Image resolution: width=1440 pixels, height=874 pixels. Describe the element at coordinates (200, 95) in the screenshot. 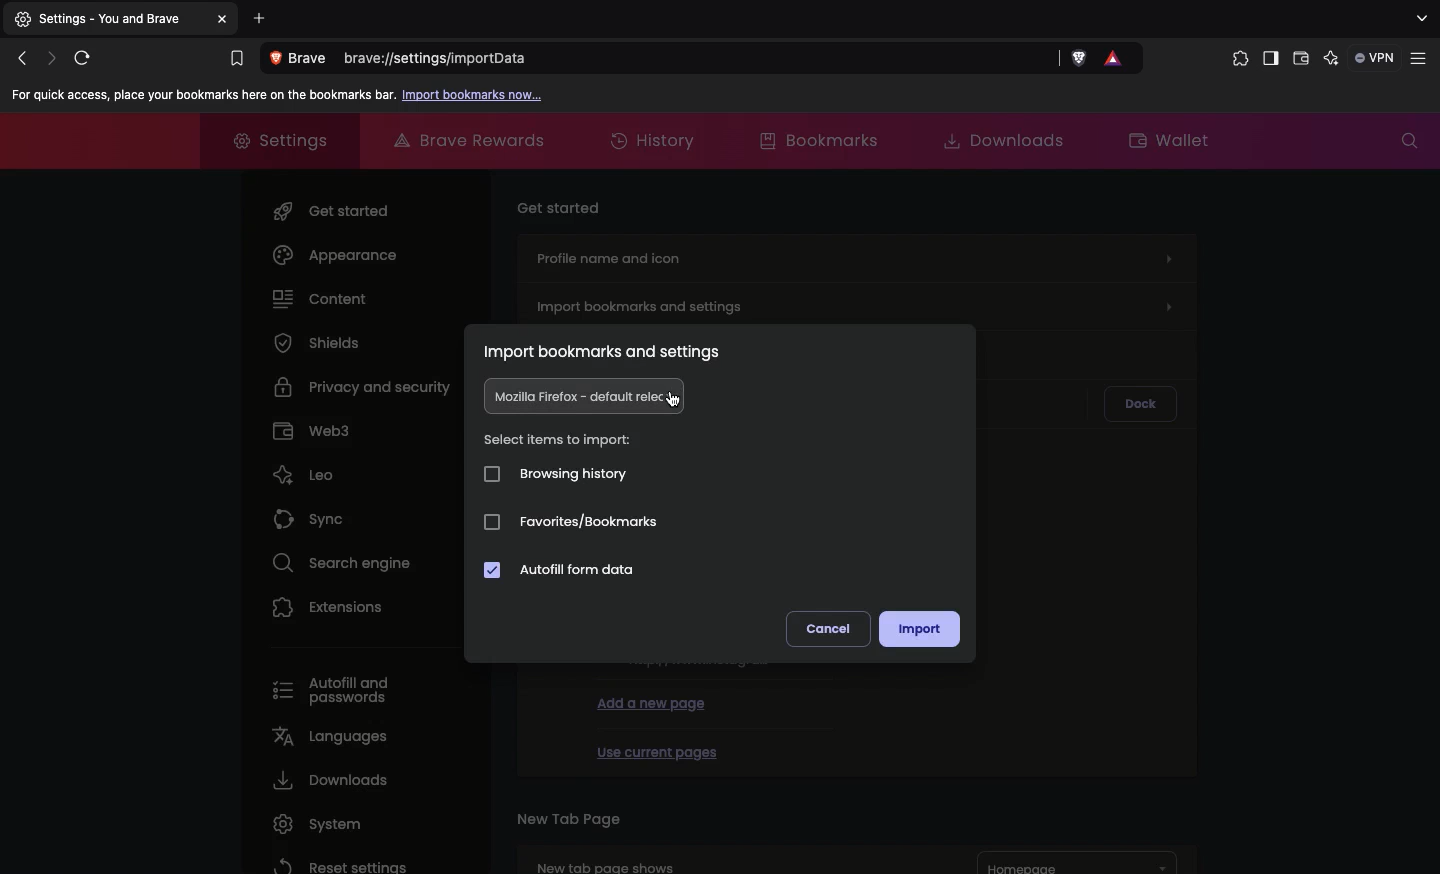

I see `For quick access, place your bookmarks here on the bookmarks bar.` at that location.